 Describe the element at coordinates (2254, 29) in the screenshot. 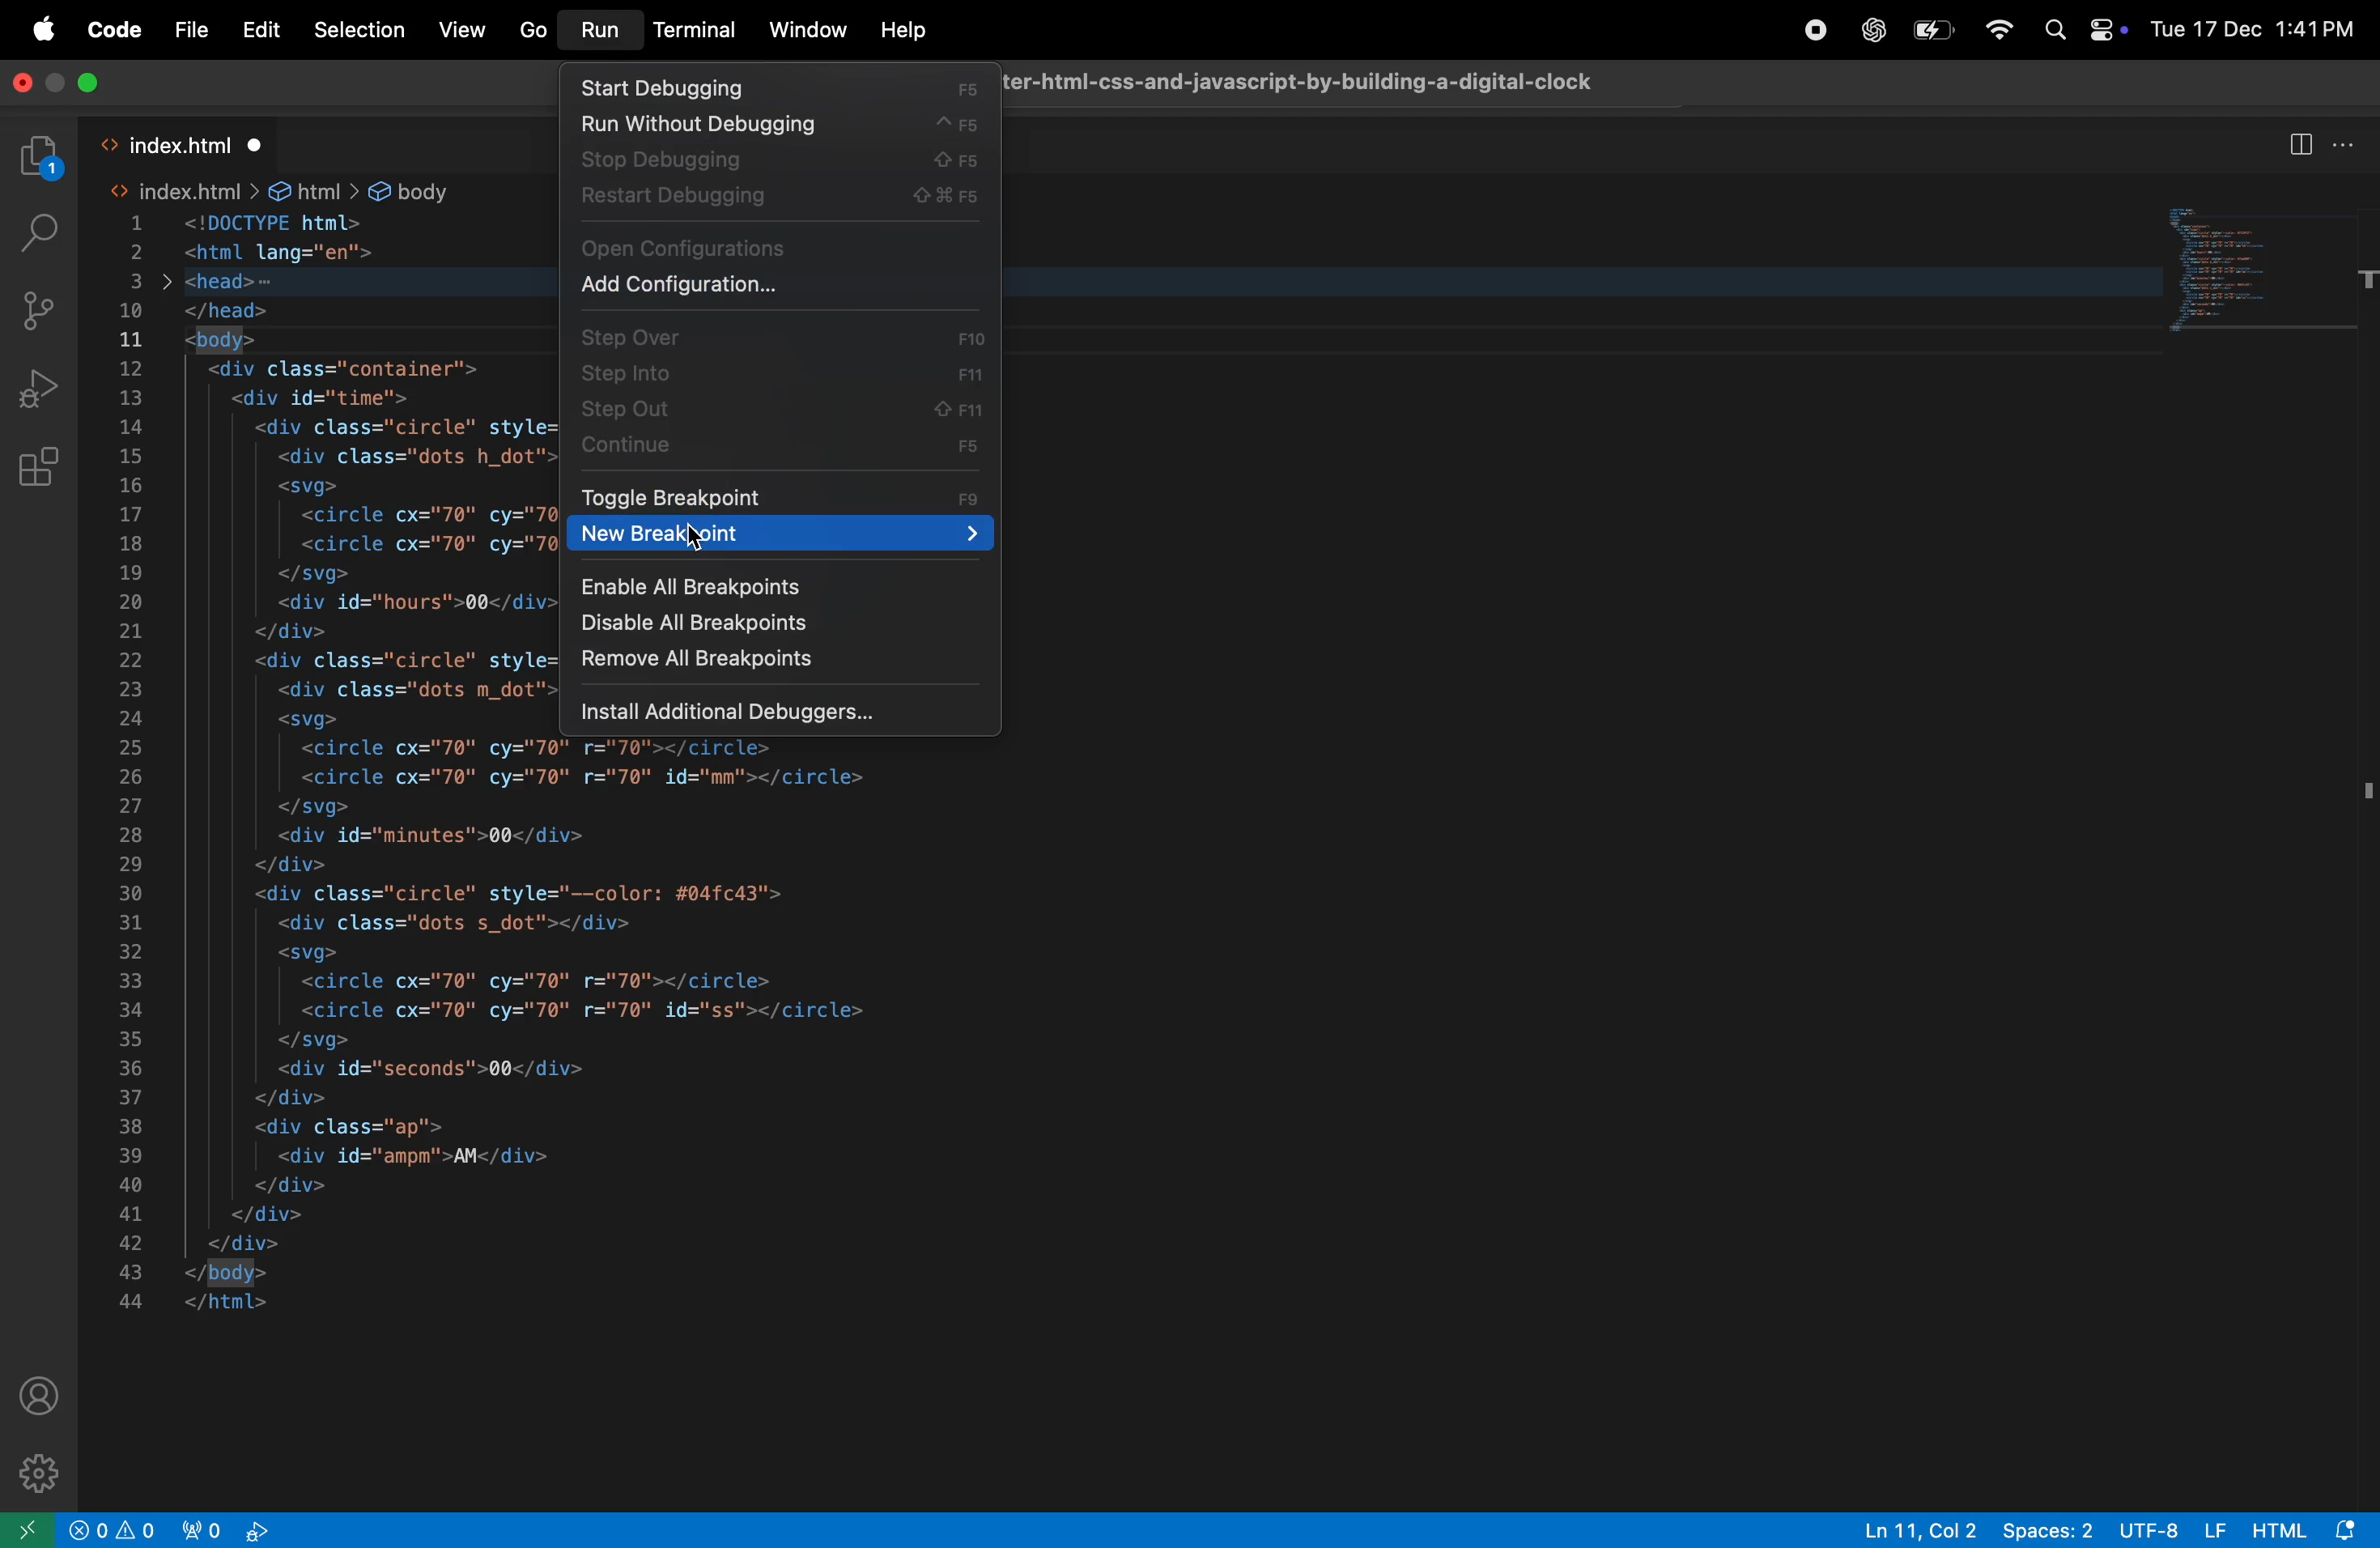

I see `Tue 17 Dec 1:41 PM` at that location.